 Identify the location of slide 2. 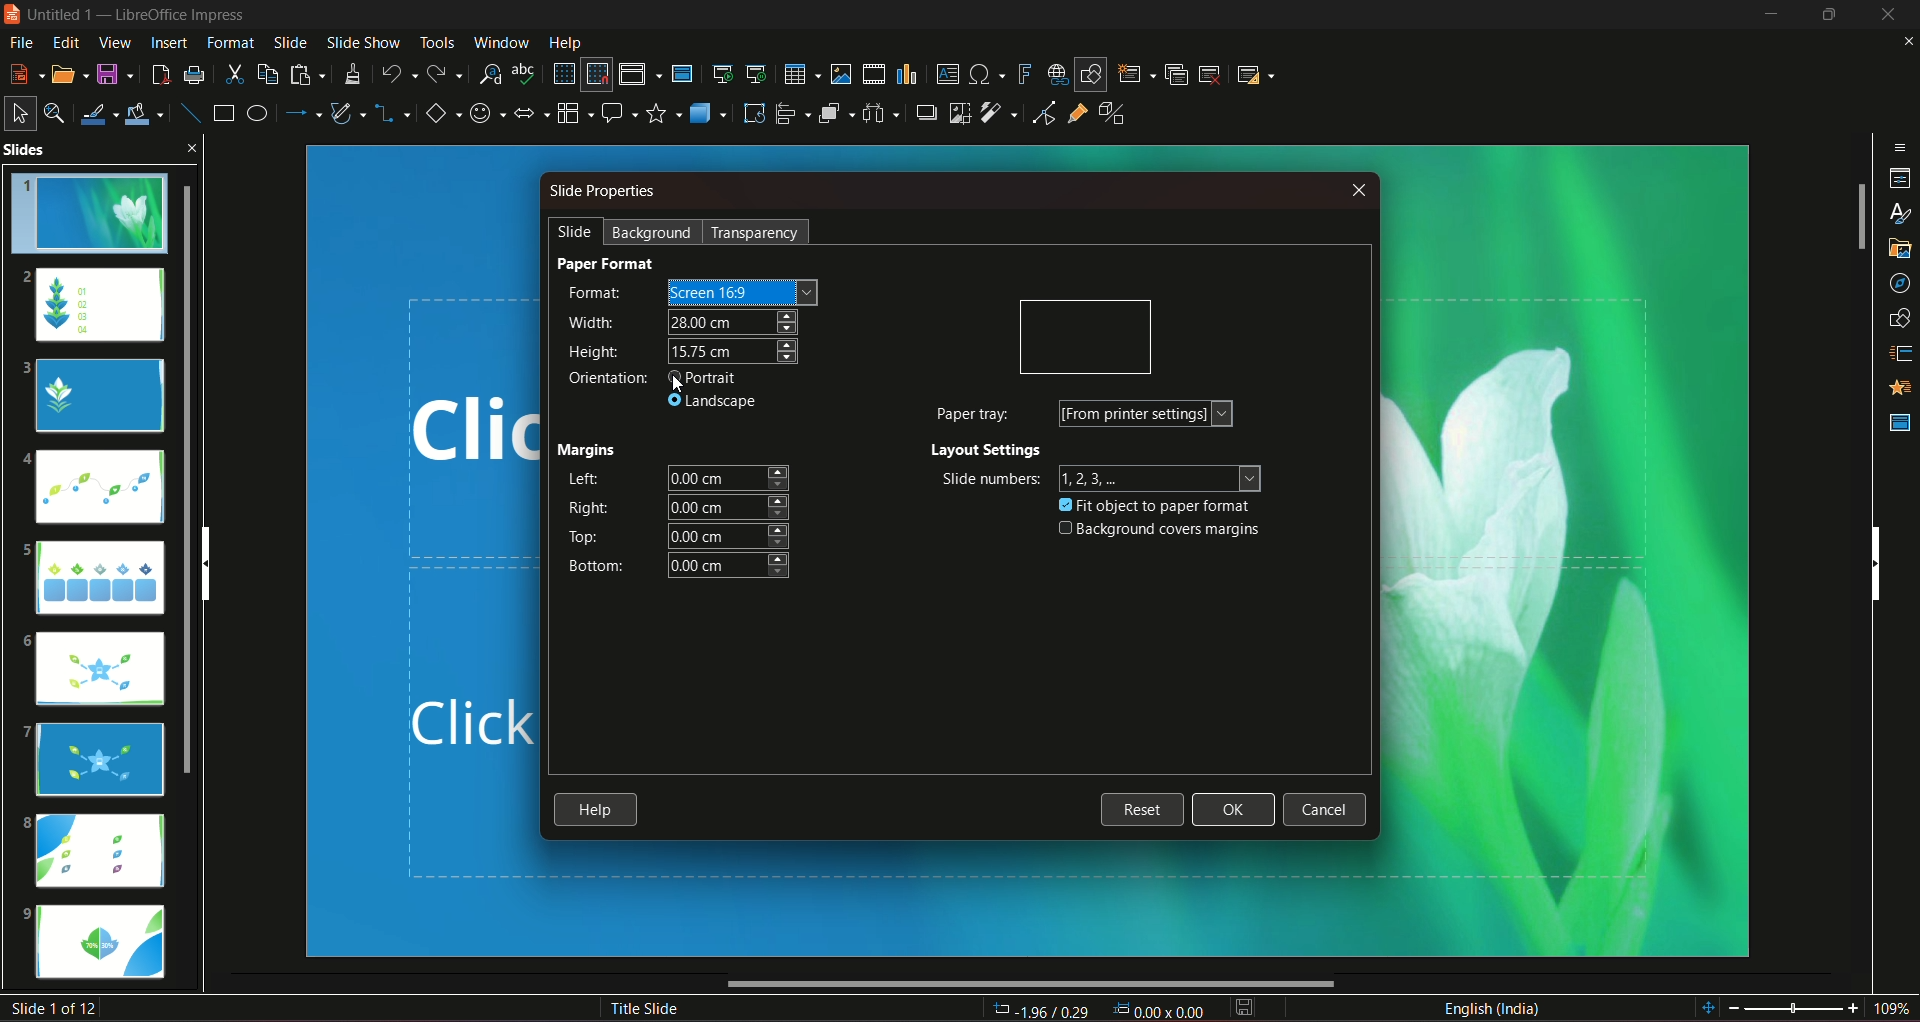
(94, 307).